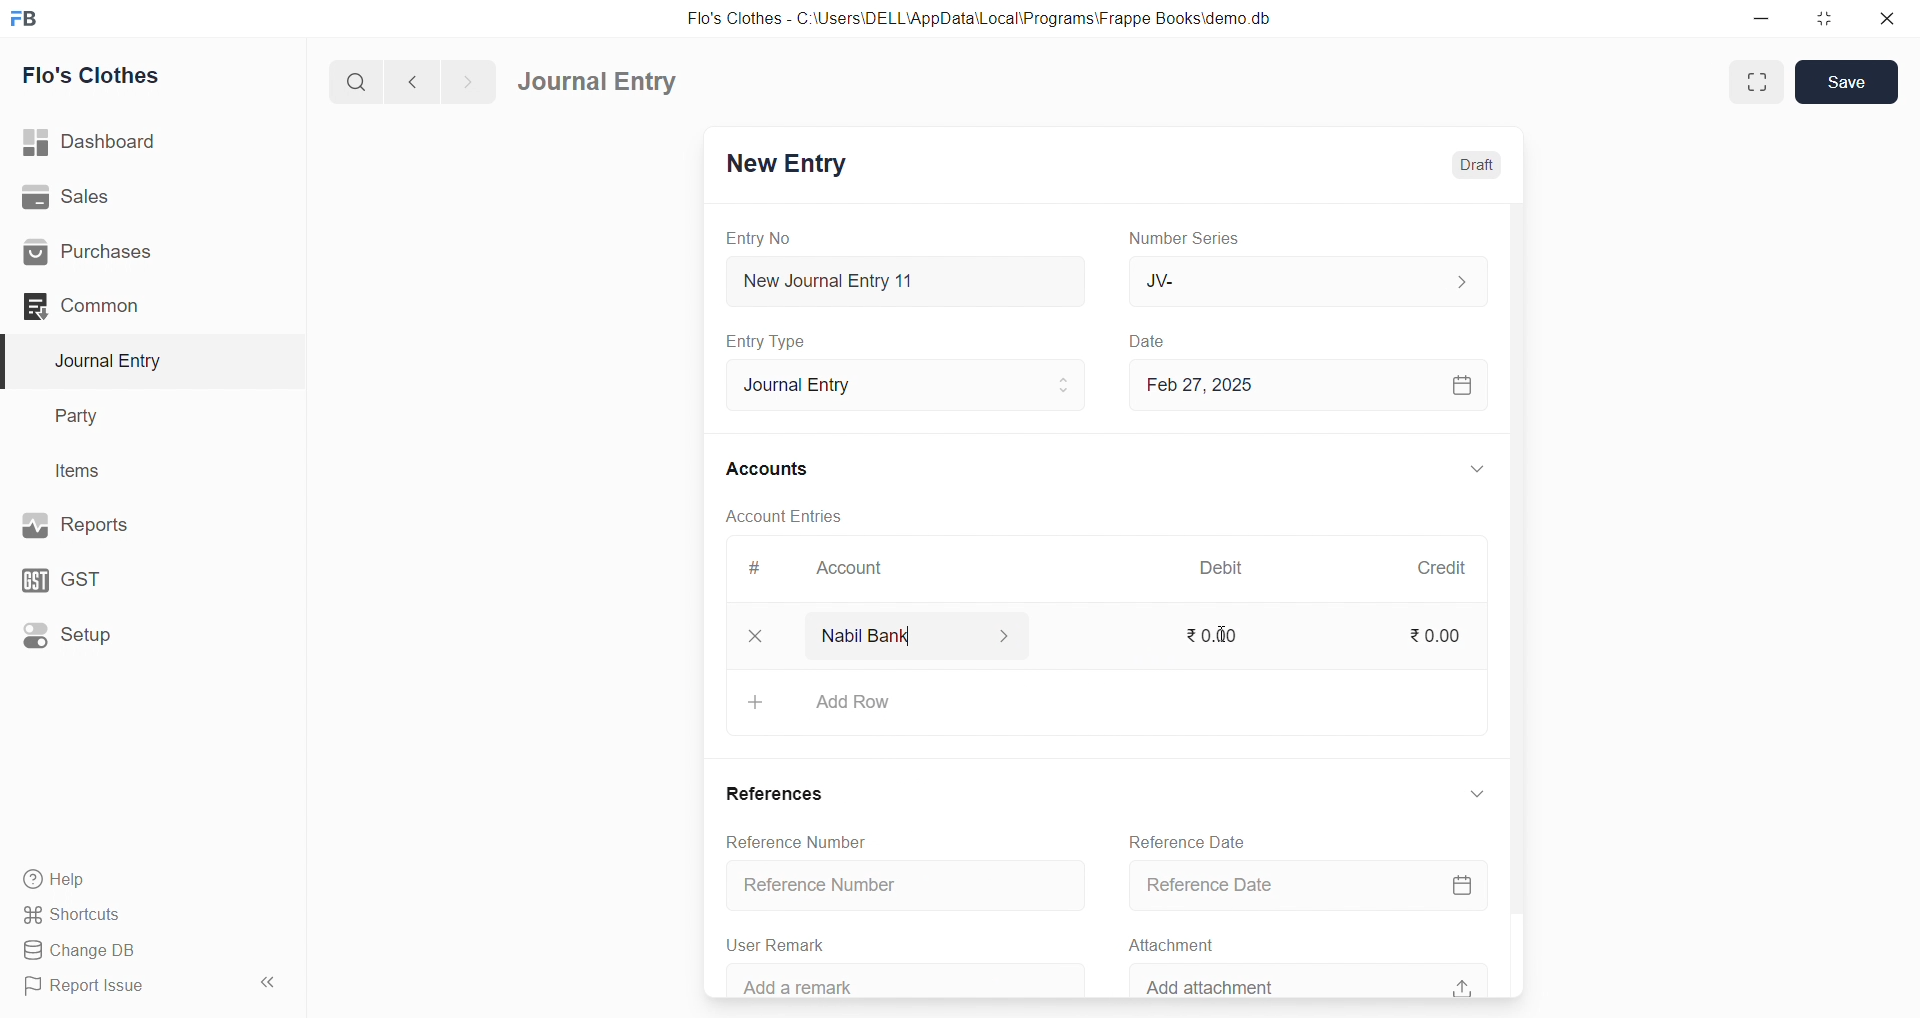 Image resolution: width=1920 pixels, height=1018 pixels. What do you see at coordinates (1306, 885) in the screenshot?
I see `Reference Date` at bounding box center [1306, 885].